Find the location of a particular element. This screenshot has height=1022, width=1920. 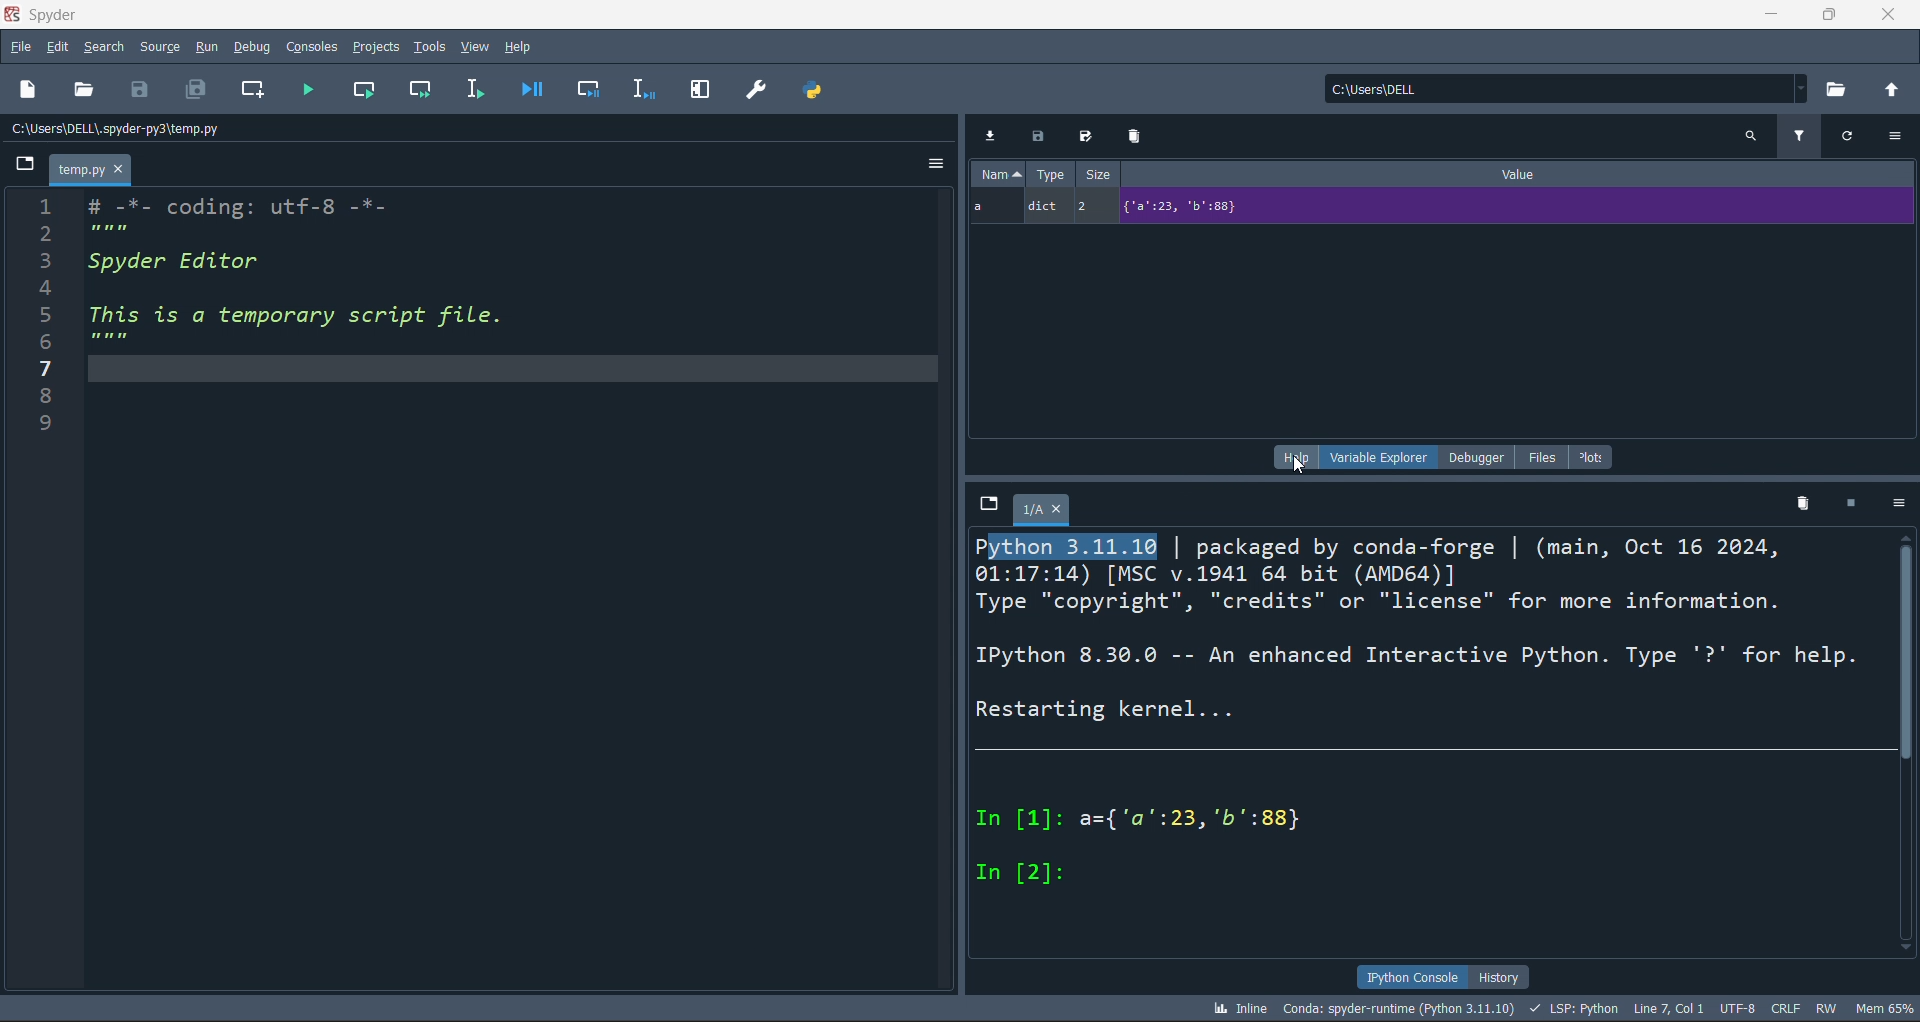

source is located at coordinates (156, 45).